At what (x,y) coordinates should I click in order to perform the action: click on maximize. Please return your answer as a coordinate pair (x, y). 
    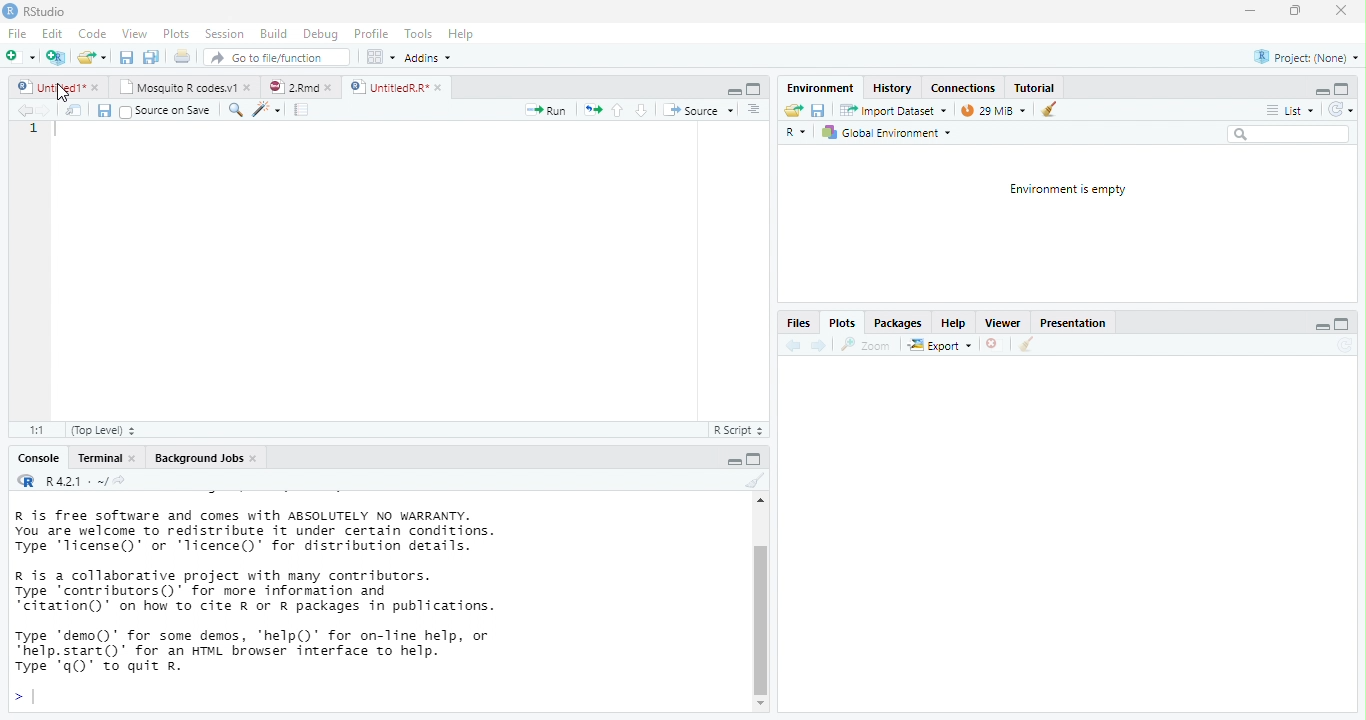
    Looking at the image, I should click on (735, 462).